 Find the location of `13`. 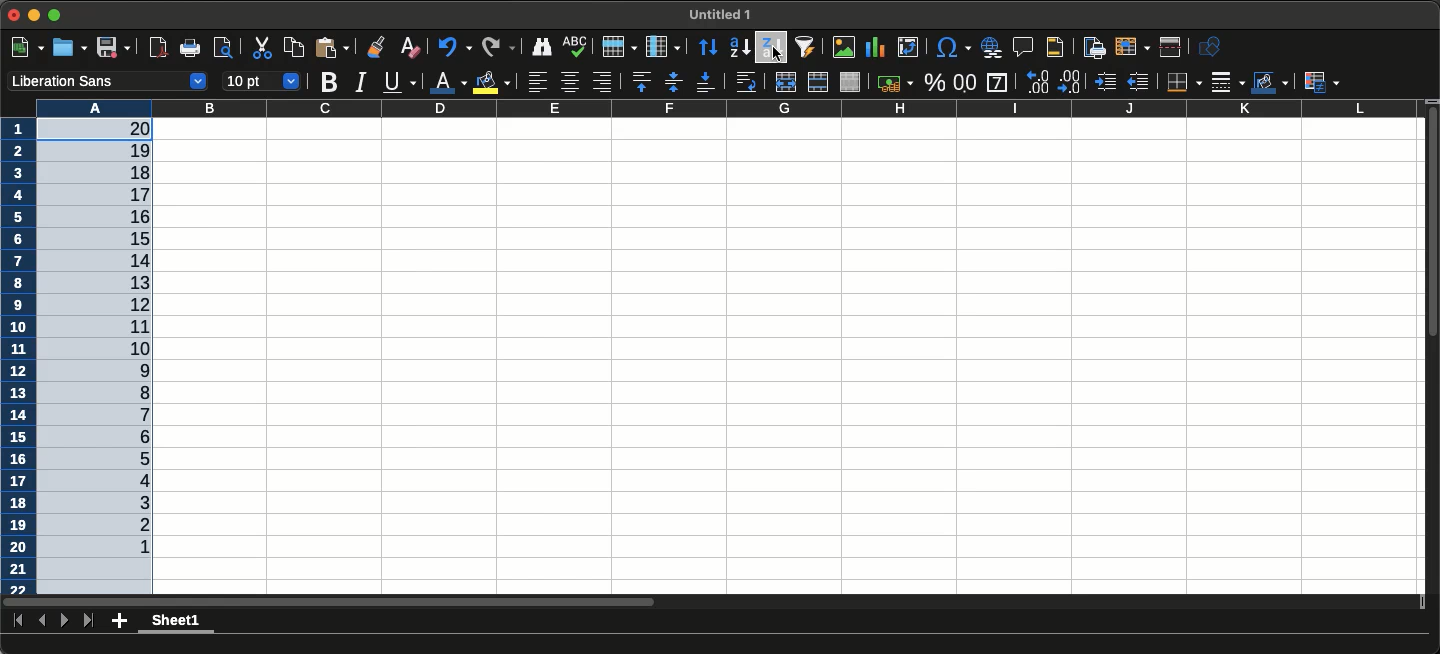

13 is located at coordinates (128, 391).